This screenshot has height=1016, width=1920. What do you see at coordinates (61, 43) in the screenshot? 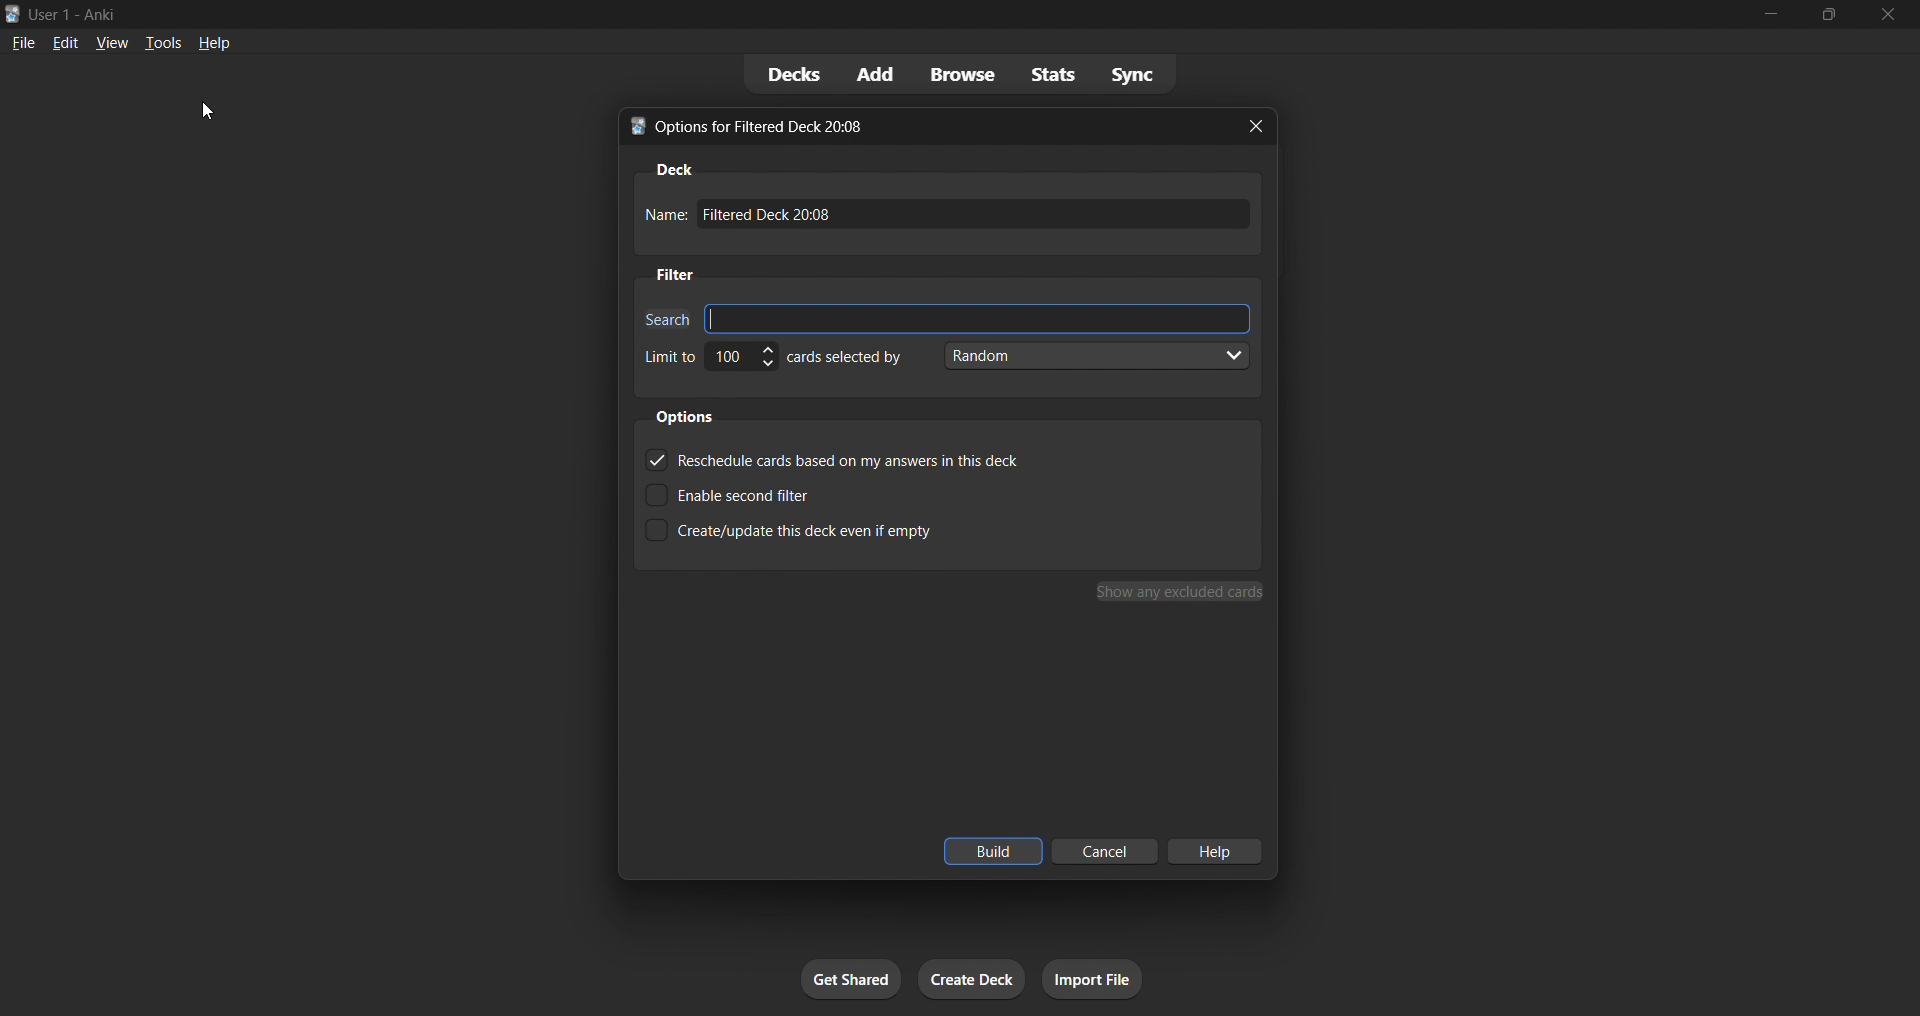
I see `edit` at bounding box center [61, 43].